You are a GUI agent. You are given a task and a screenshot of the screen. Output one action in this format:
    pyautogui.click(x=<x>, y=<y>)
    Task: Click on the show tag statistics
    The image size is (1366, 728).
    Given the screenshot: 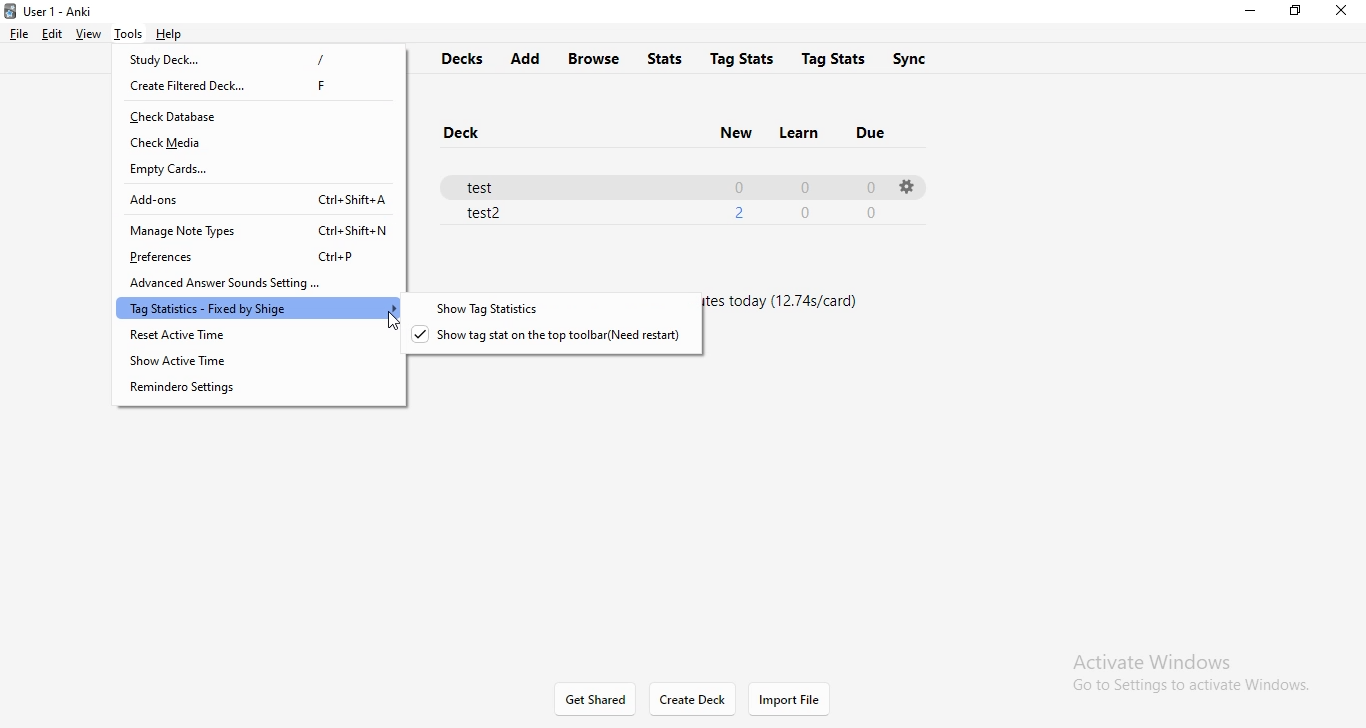 What is the action you would take?
    pyautogui.click(x=565, y=311)
    